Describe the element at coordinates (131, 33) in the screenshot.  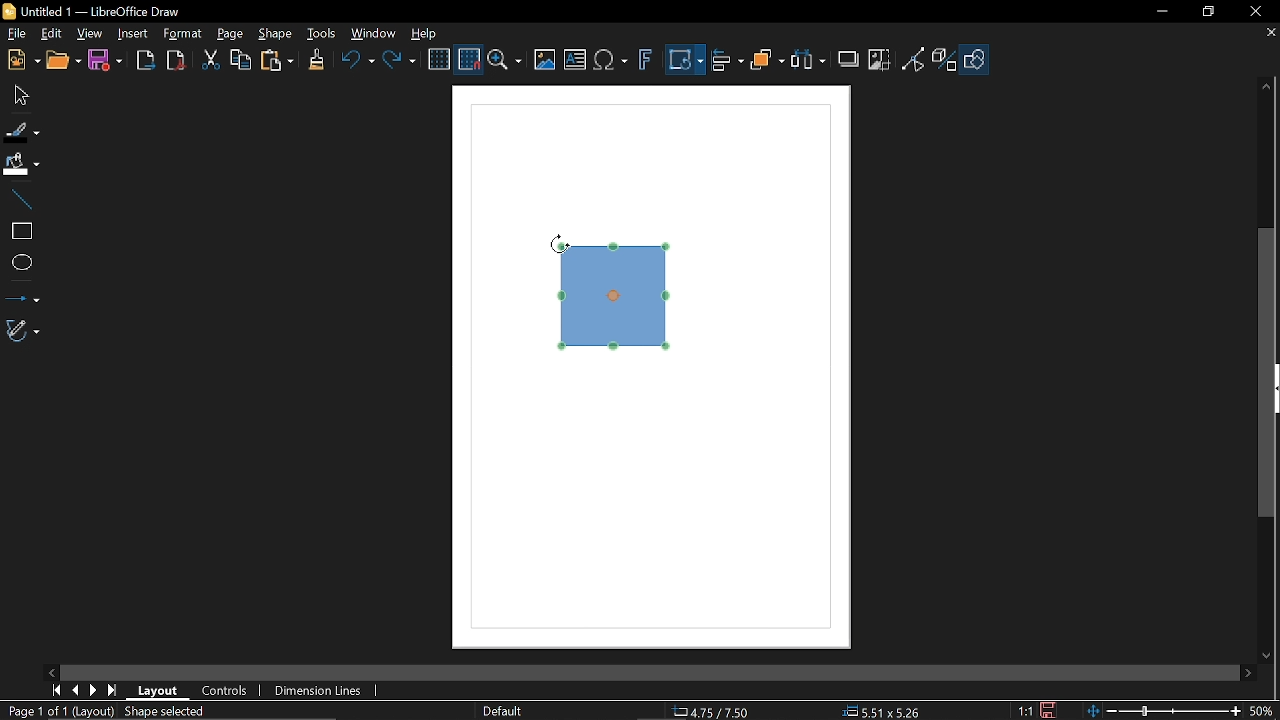
I see `Insert` at that location.